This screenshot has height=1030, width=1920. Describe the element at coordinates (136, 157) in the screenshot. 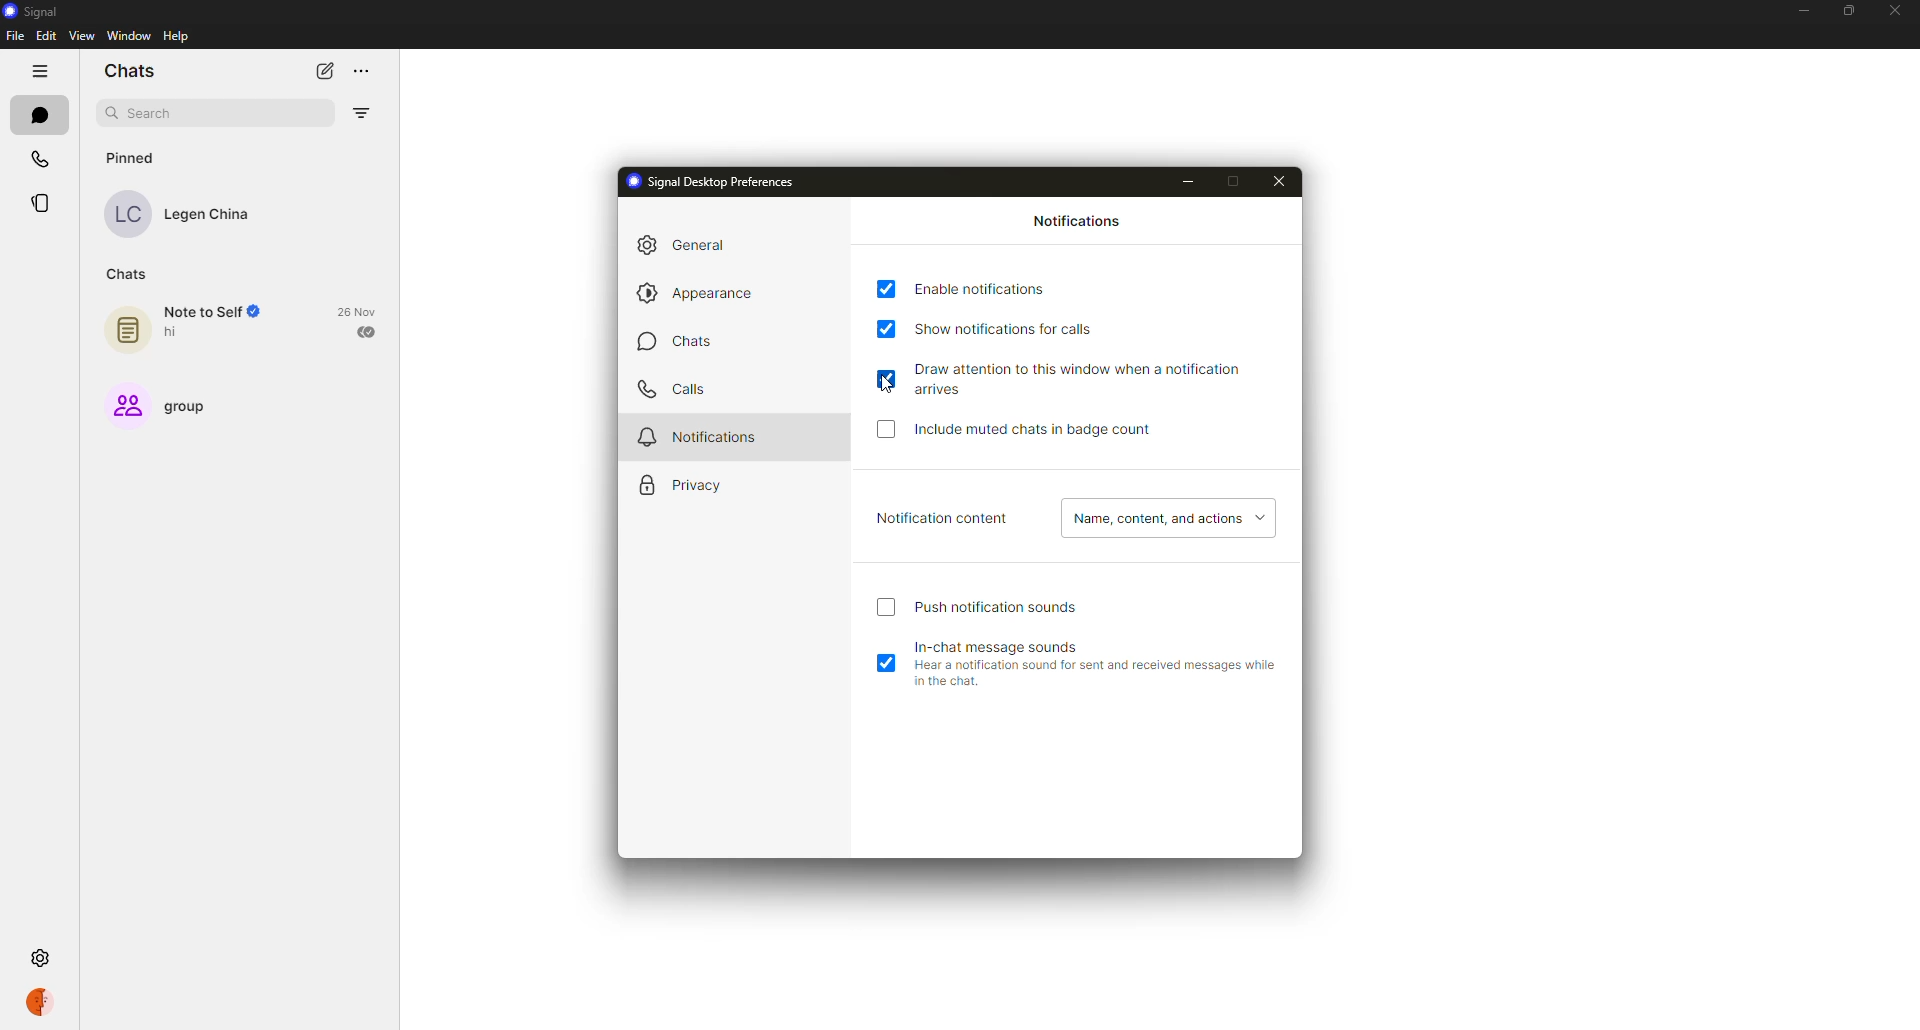

I see `pinned` at that location.